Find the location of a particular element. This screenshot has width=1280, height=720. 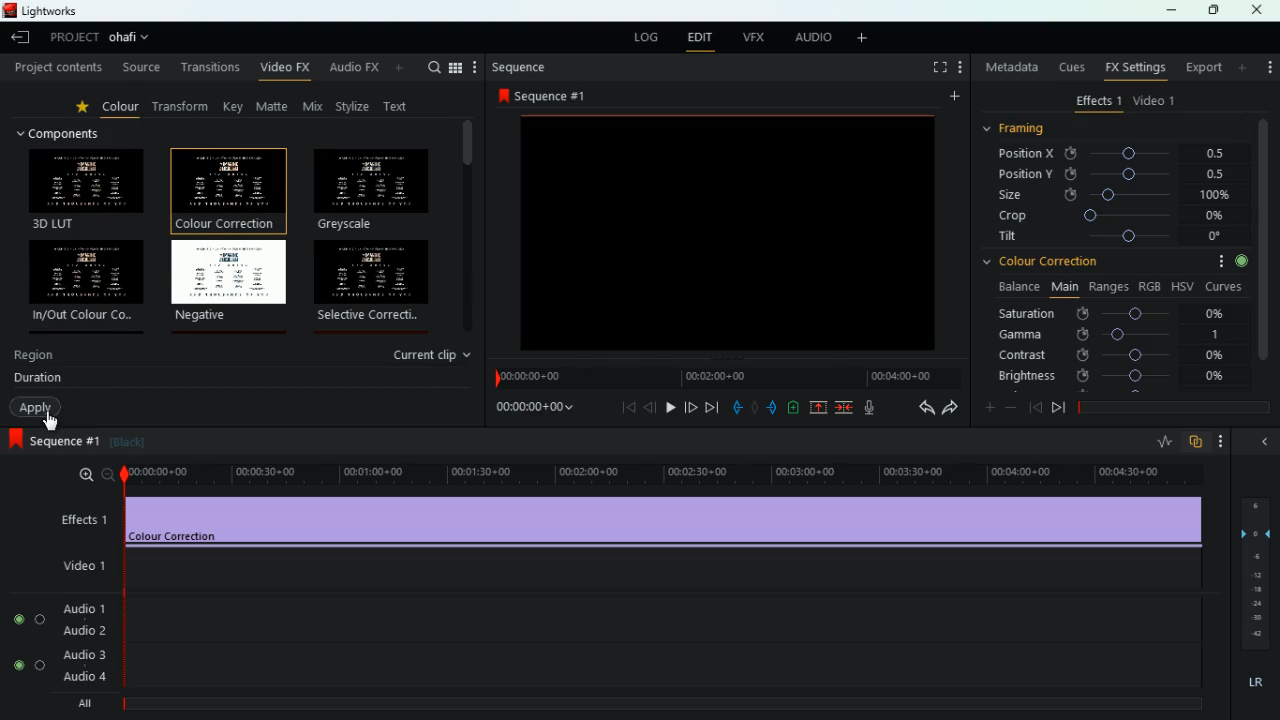

ranges is located at coordinates (1110, 288).